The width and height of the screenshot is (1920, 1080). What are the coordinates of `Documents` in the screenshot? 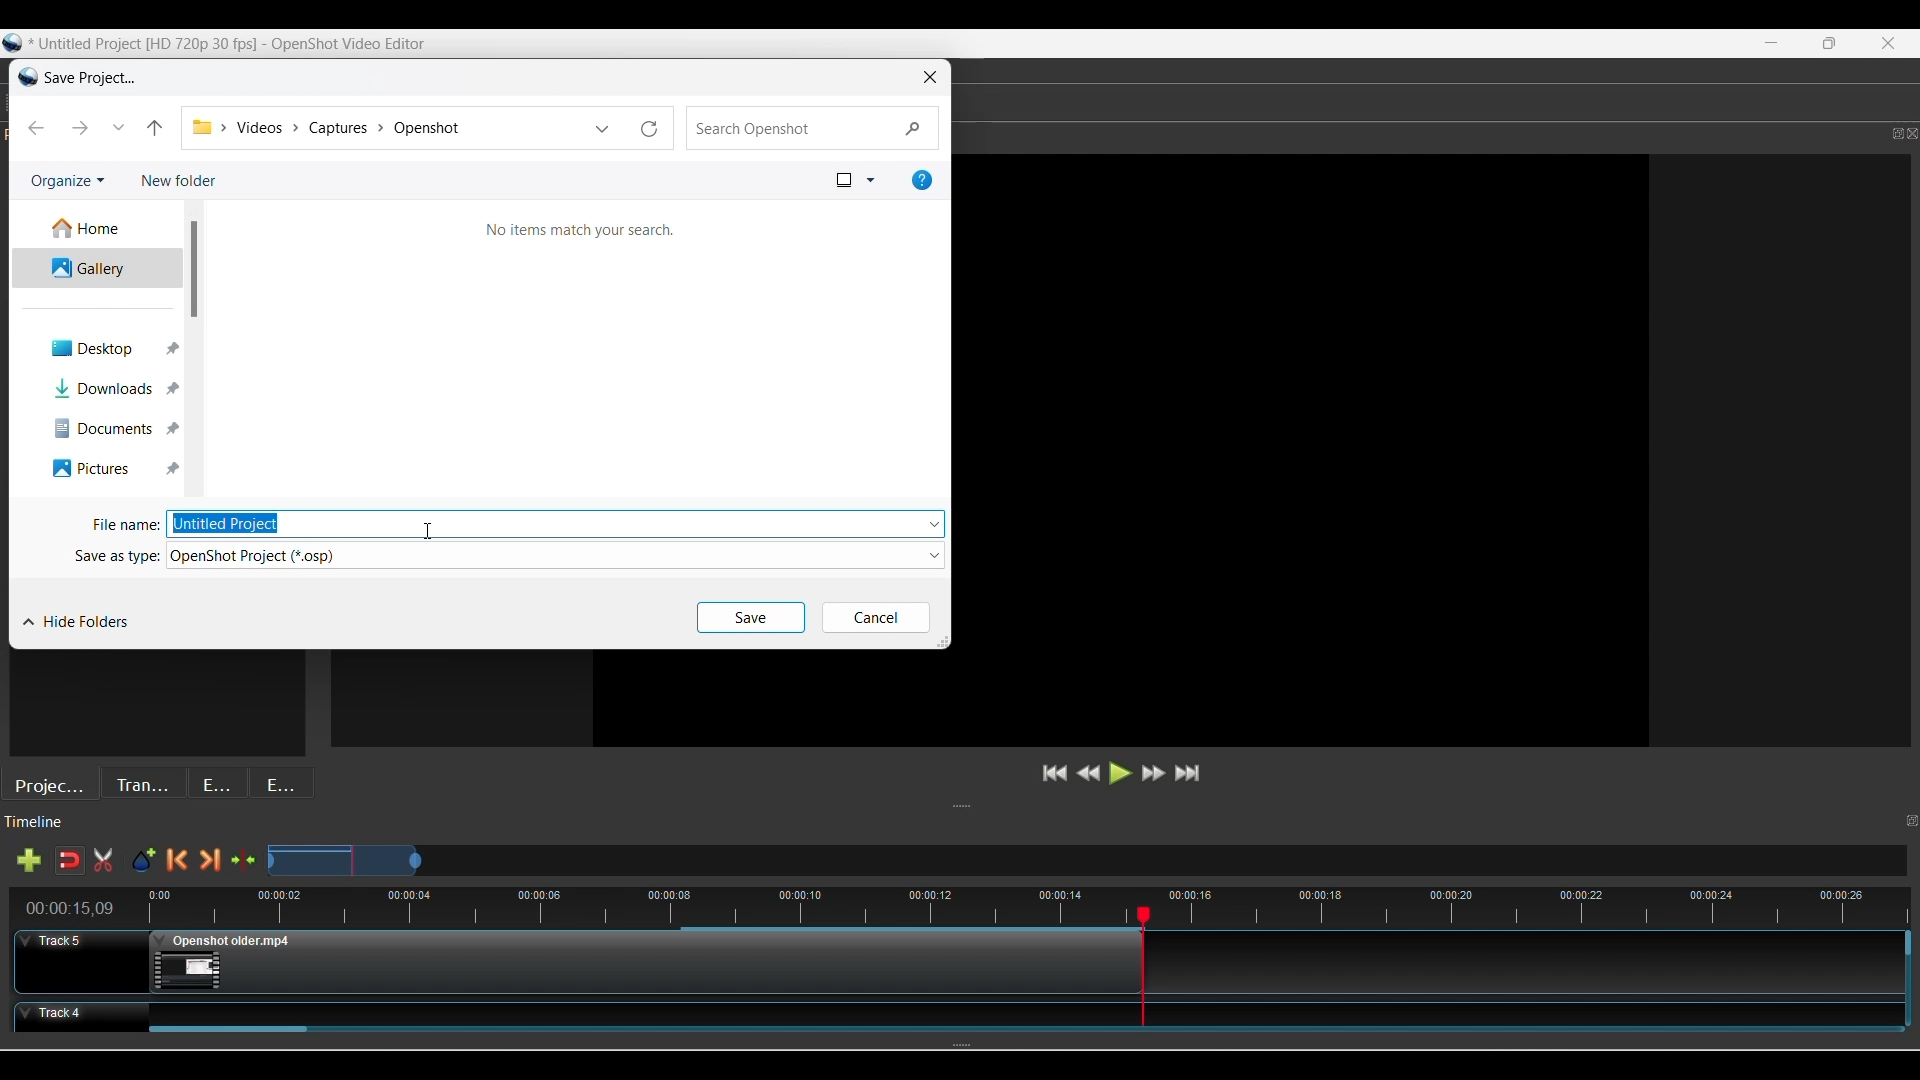 It's located at (103, 428).